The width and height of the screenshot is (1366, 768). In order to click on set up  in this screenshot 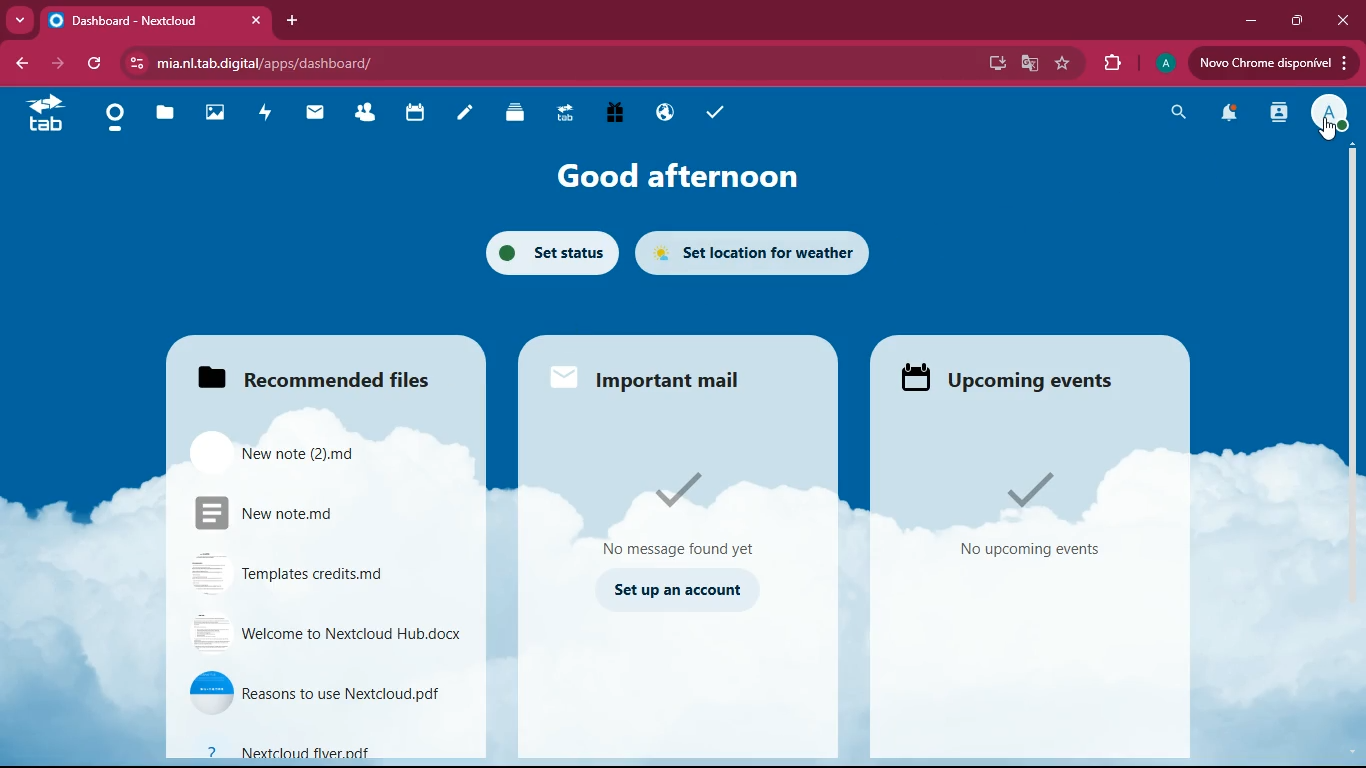, I will do `click(686, 590)`.